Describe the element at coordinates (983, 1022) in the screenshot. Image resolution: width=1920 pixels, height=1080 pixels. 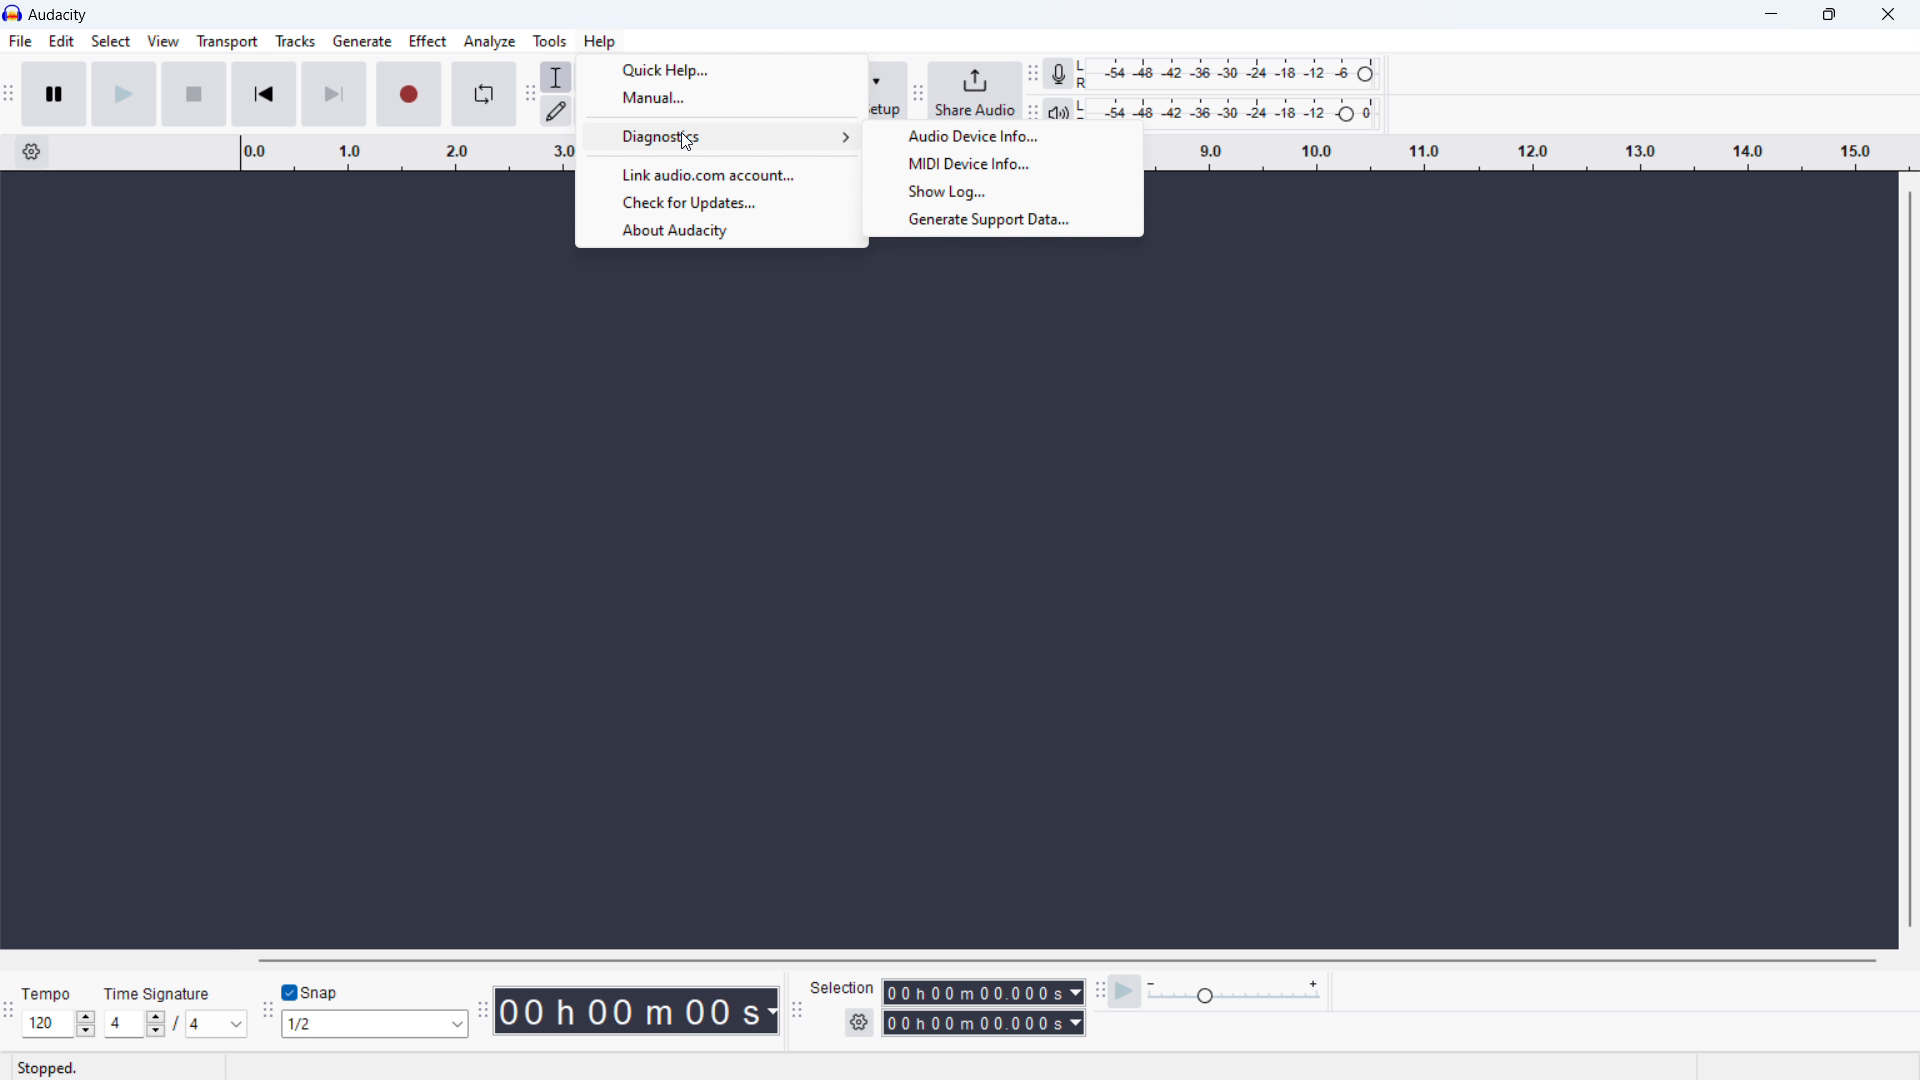
I see `end time` at that location.